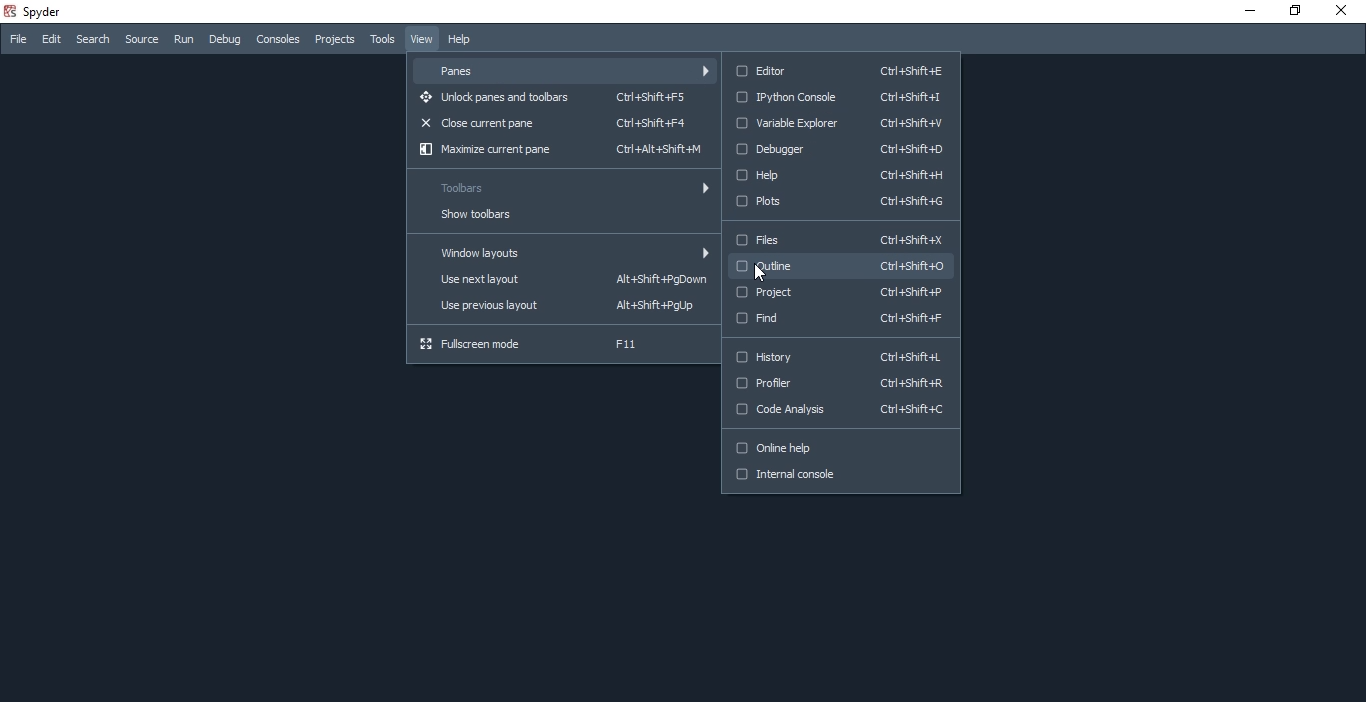  Describe the element at coordinates (840, 449) in the screenshot. I see `Online help` at that location.